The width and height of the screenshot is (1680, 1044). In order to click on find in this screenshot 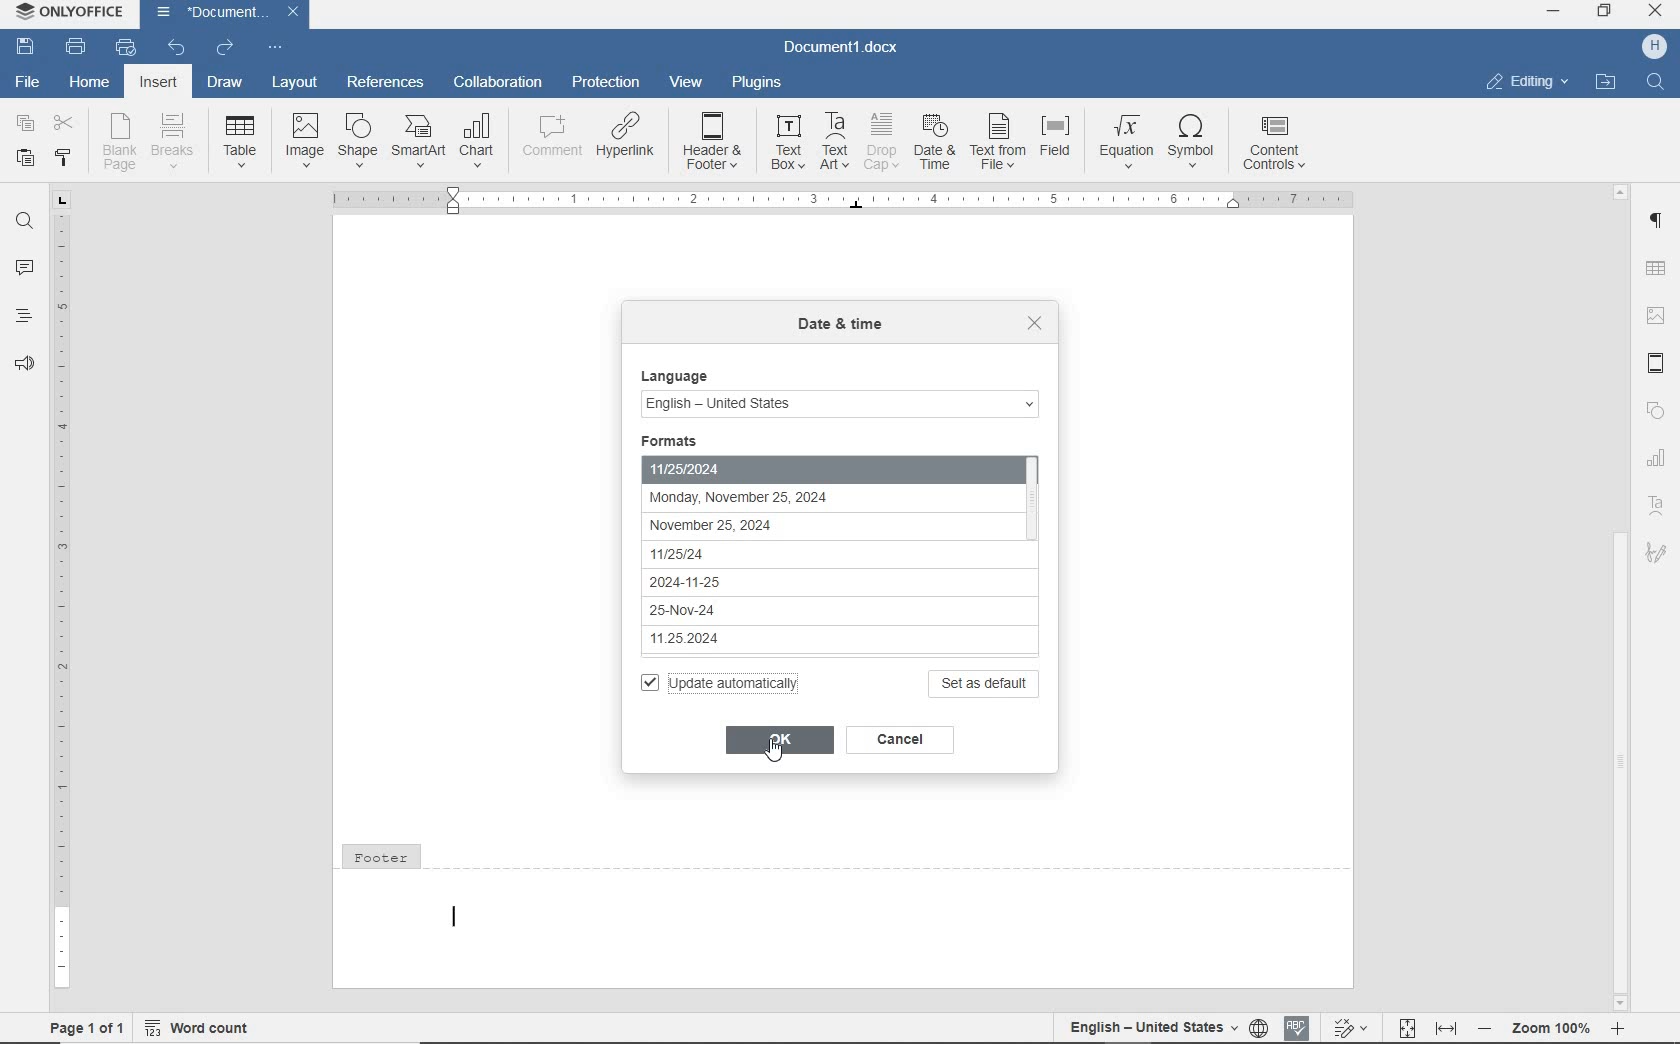, I will do `click(1653, 83)`.